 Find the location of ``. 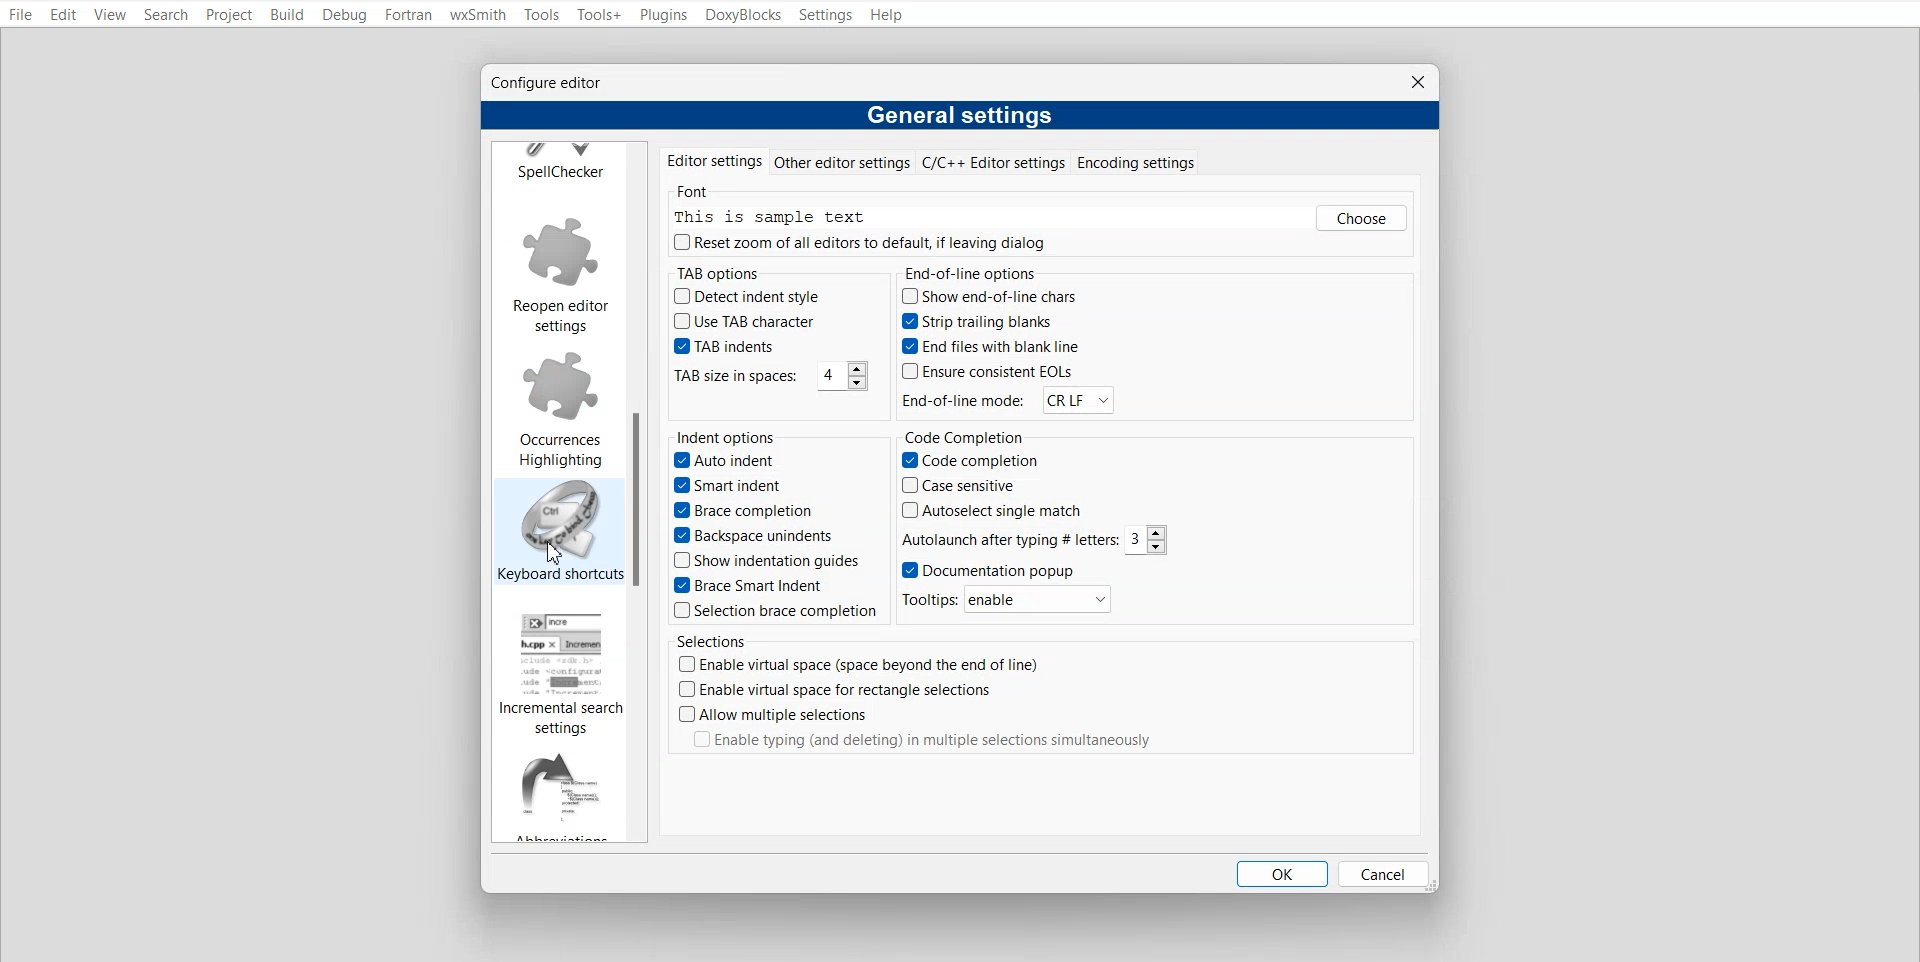

 is located at coordinates (1364, 218).